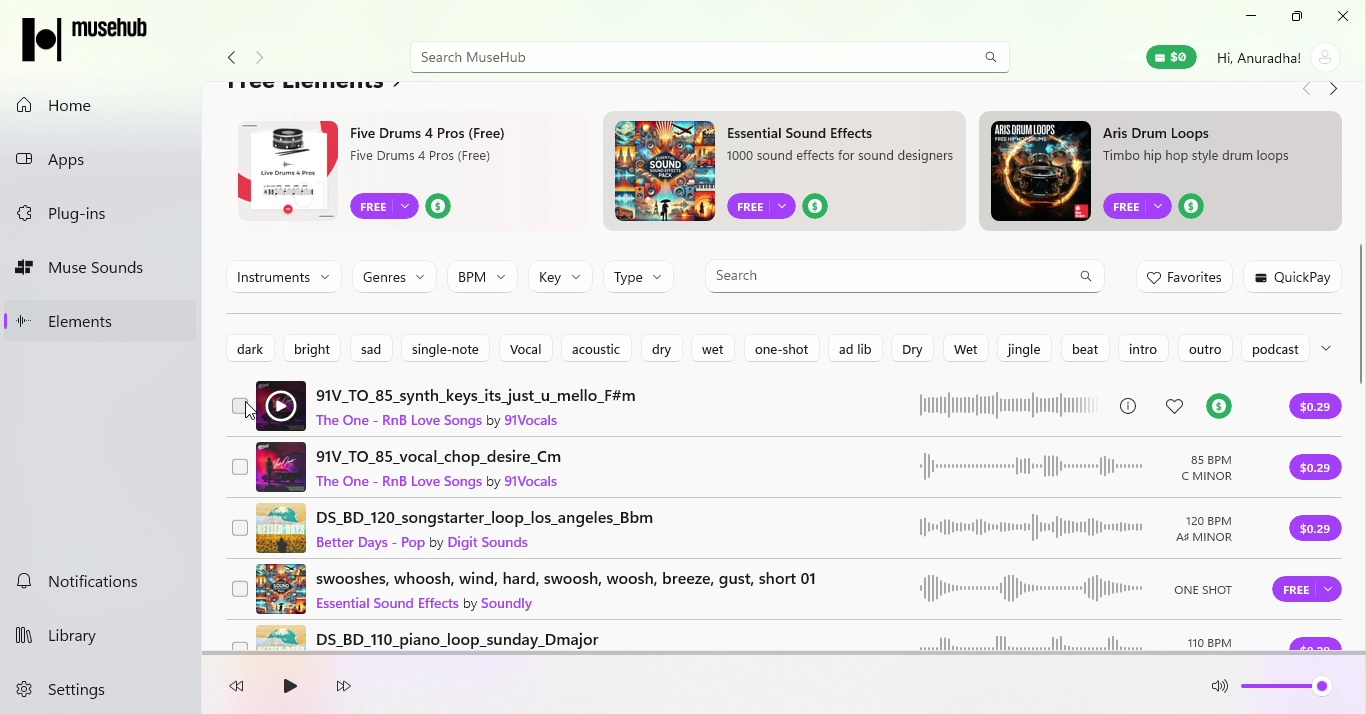 The image size is (1366, 714). What do you see at coordinates (525, 348) in the screenshot?
I see `Vocal` at bounding box center [525, 348].